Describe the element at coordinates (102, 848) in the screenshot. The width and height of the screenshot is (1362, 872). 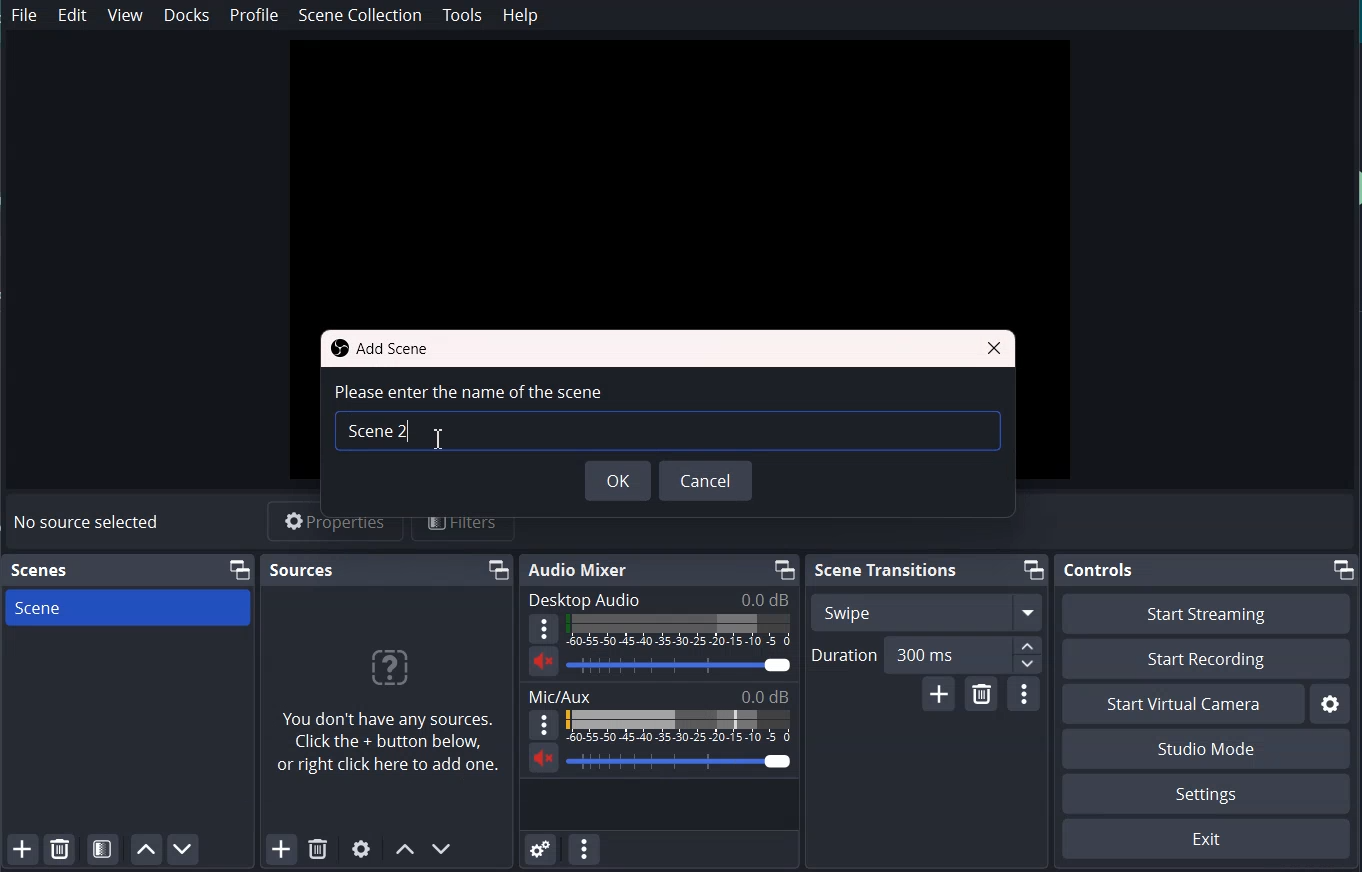
I see `Open scene filter` at that location.